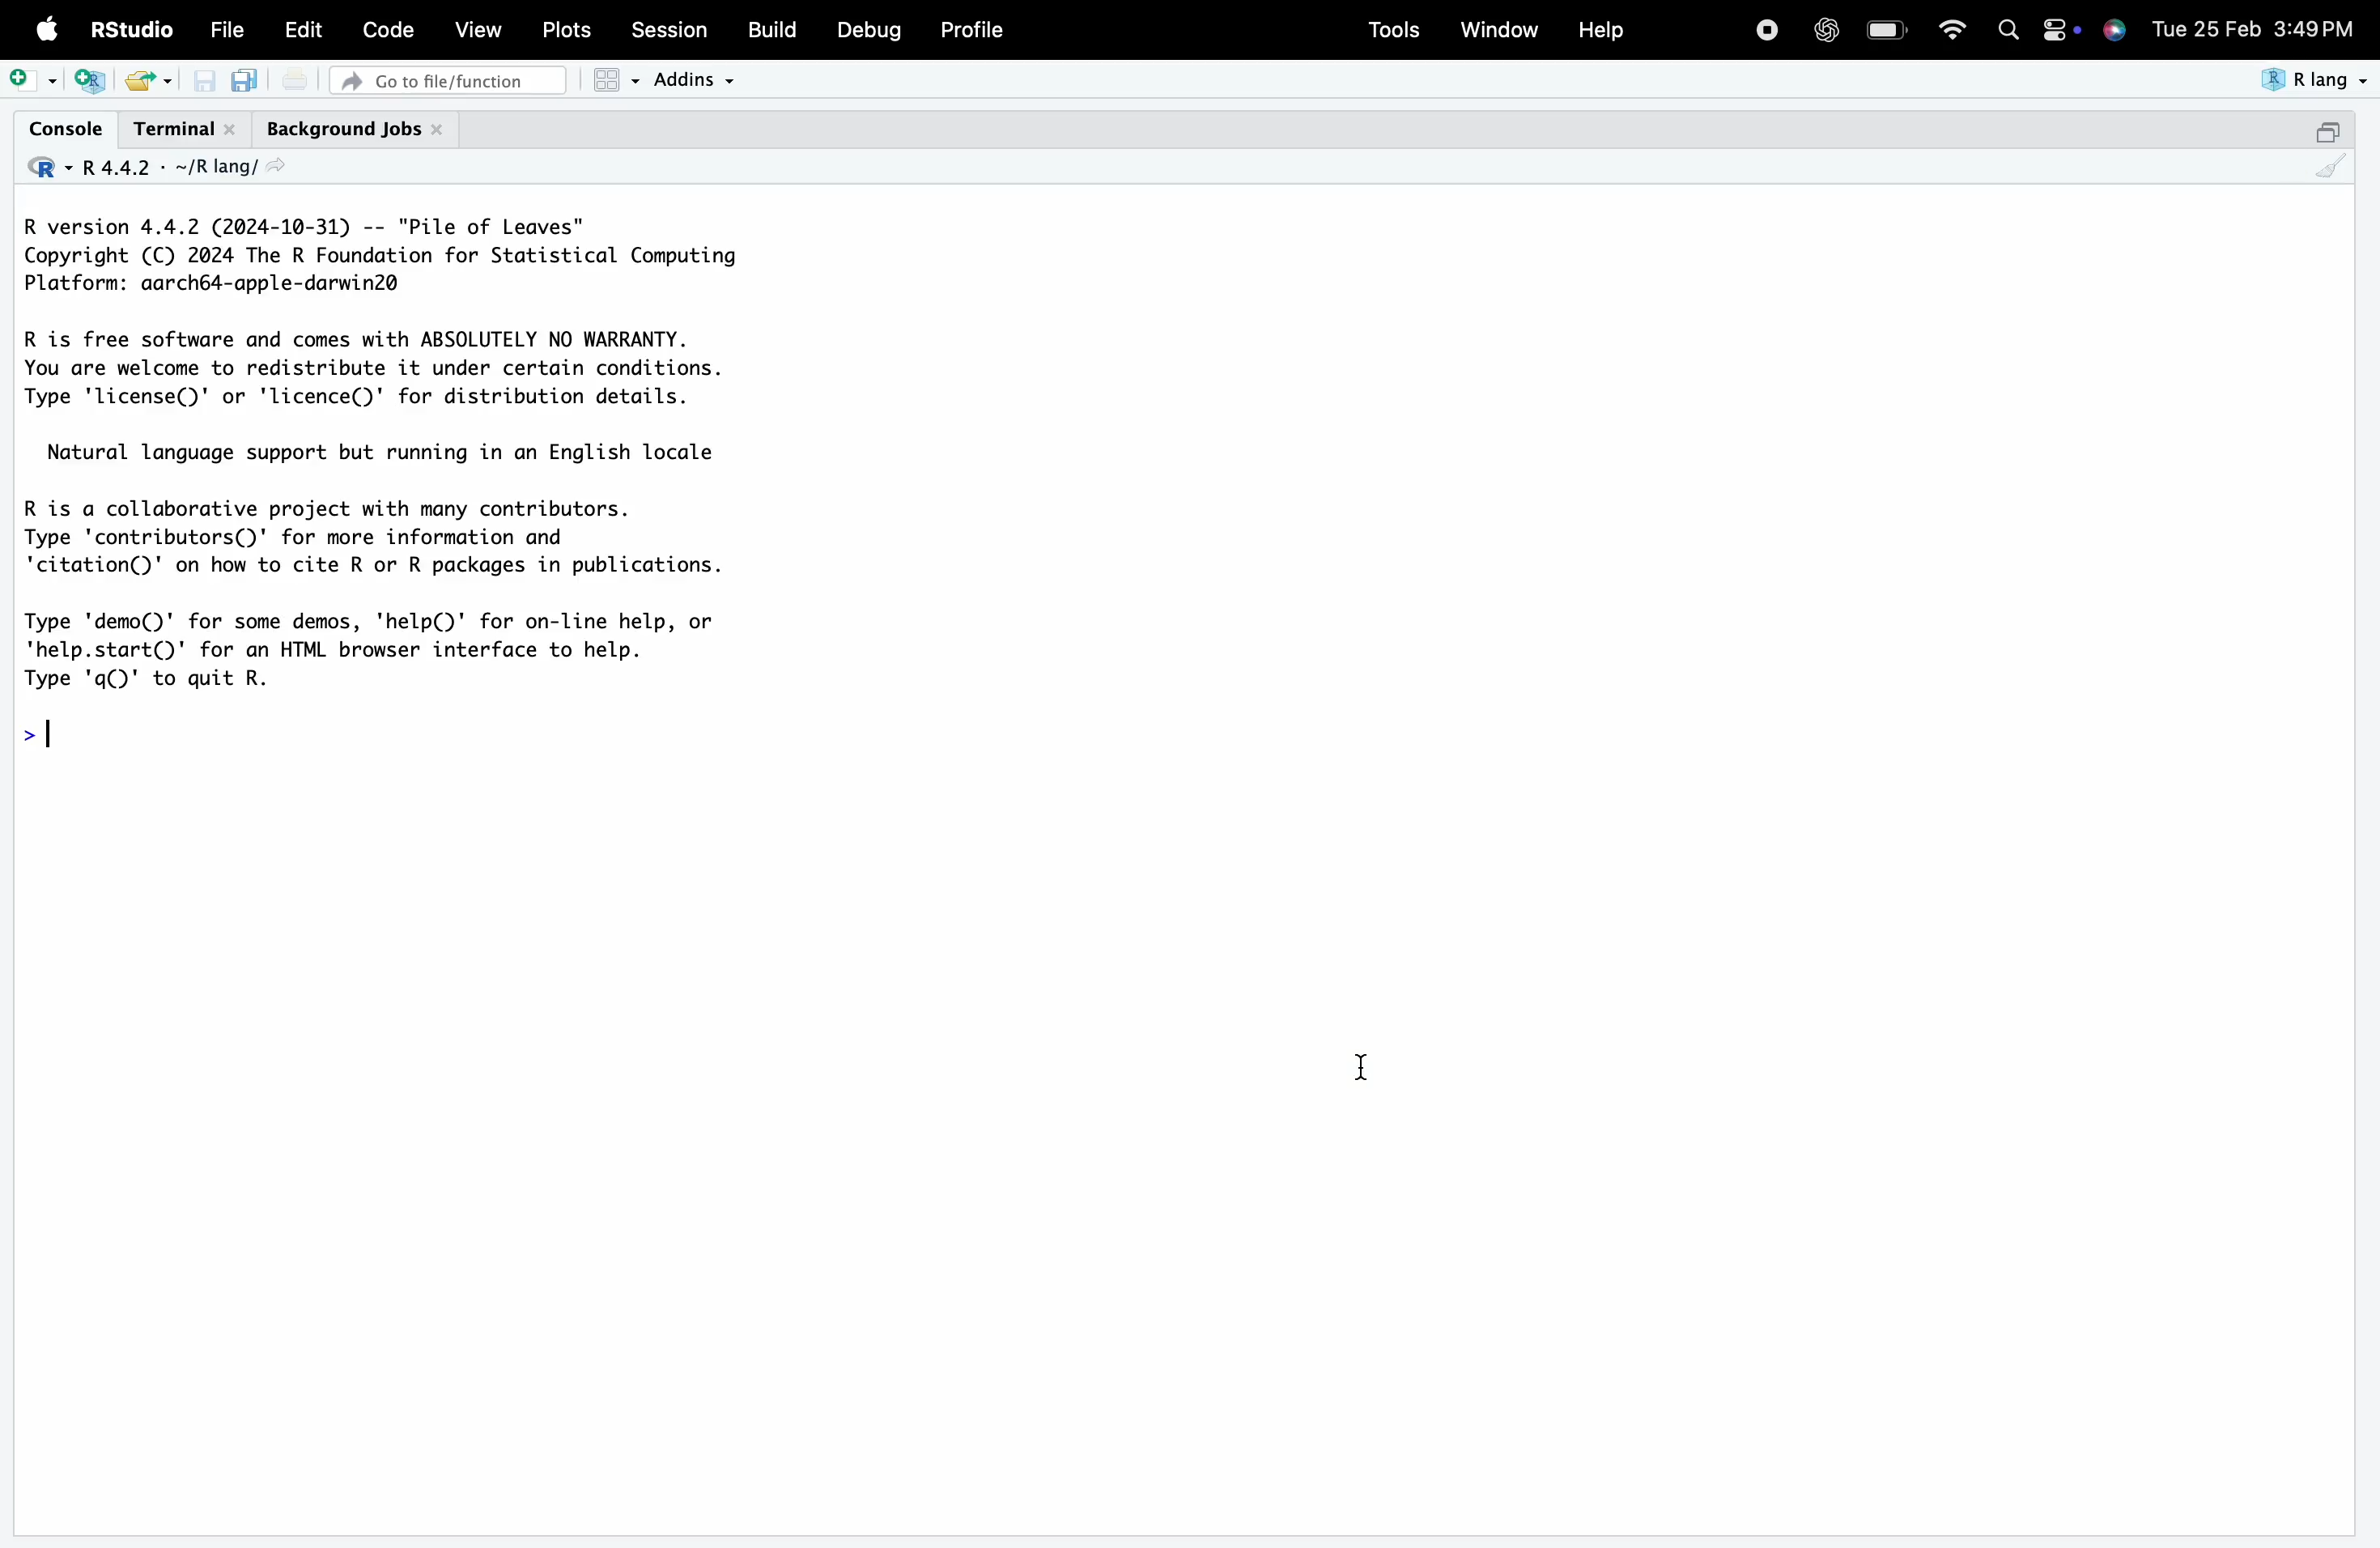  What do you see at coordinates (33, 80) in the screenshot?
I see `new file` at bounding box center [33, 80].